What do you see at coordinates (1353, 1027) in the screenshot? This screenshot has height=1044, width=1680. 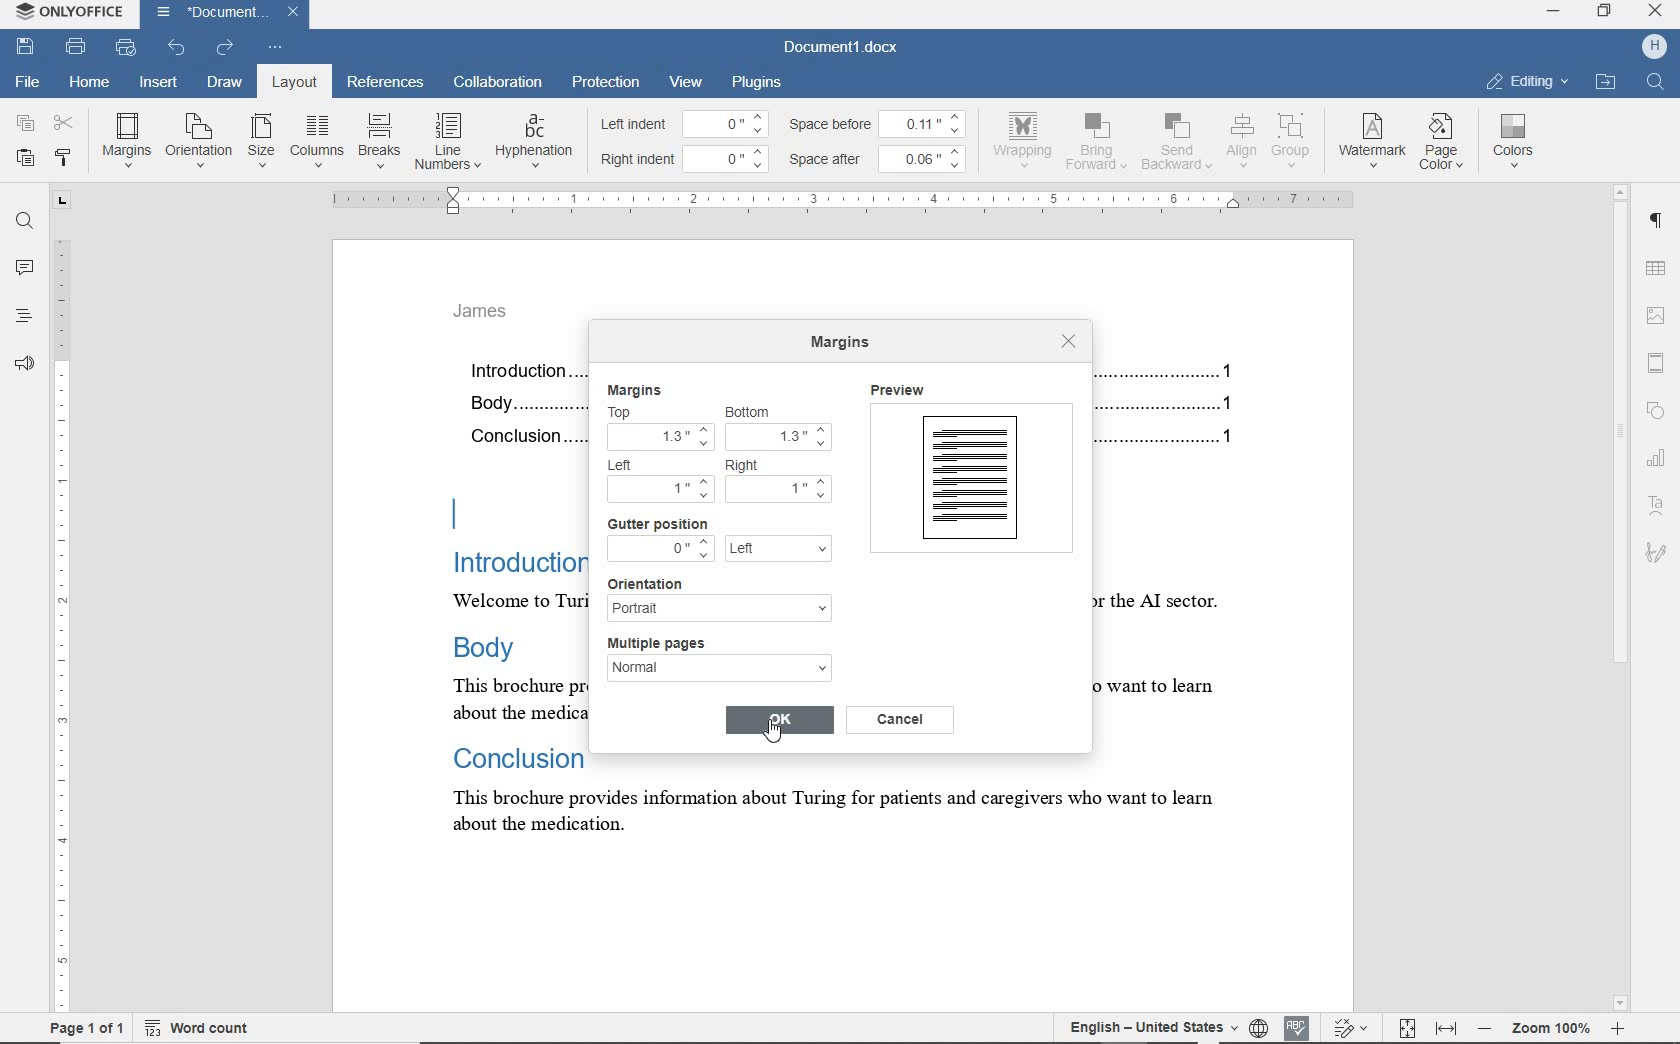 I see `track changes` at bounding box center [1353, 1027].